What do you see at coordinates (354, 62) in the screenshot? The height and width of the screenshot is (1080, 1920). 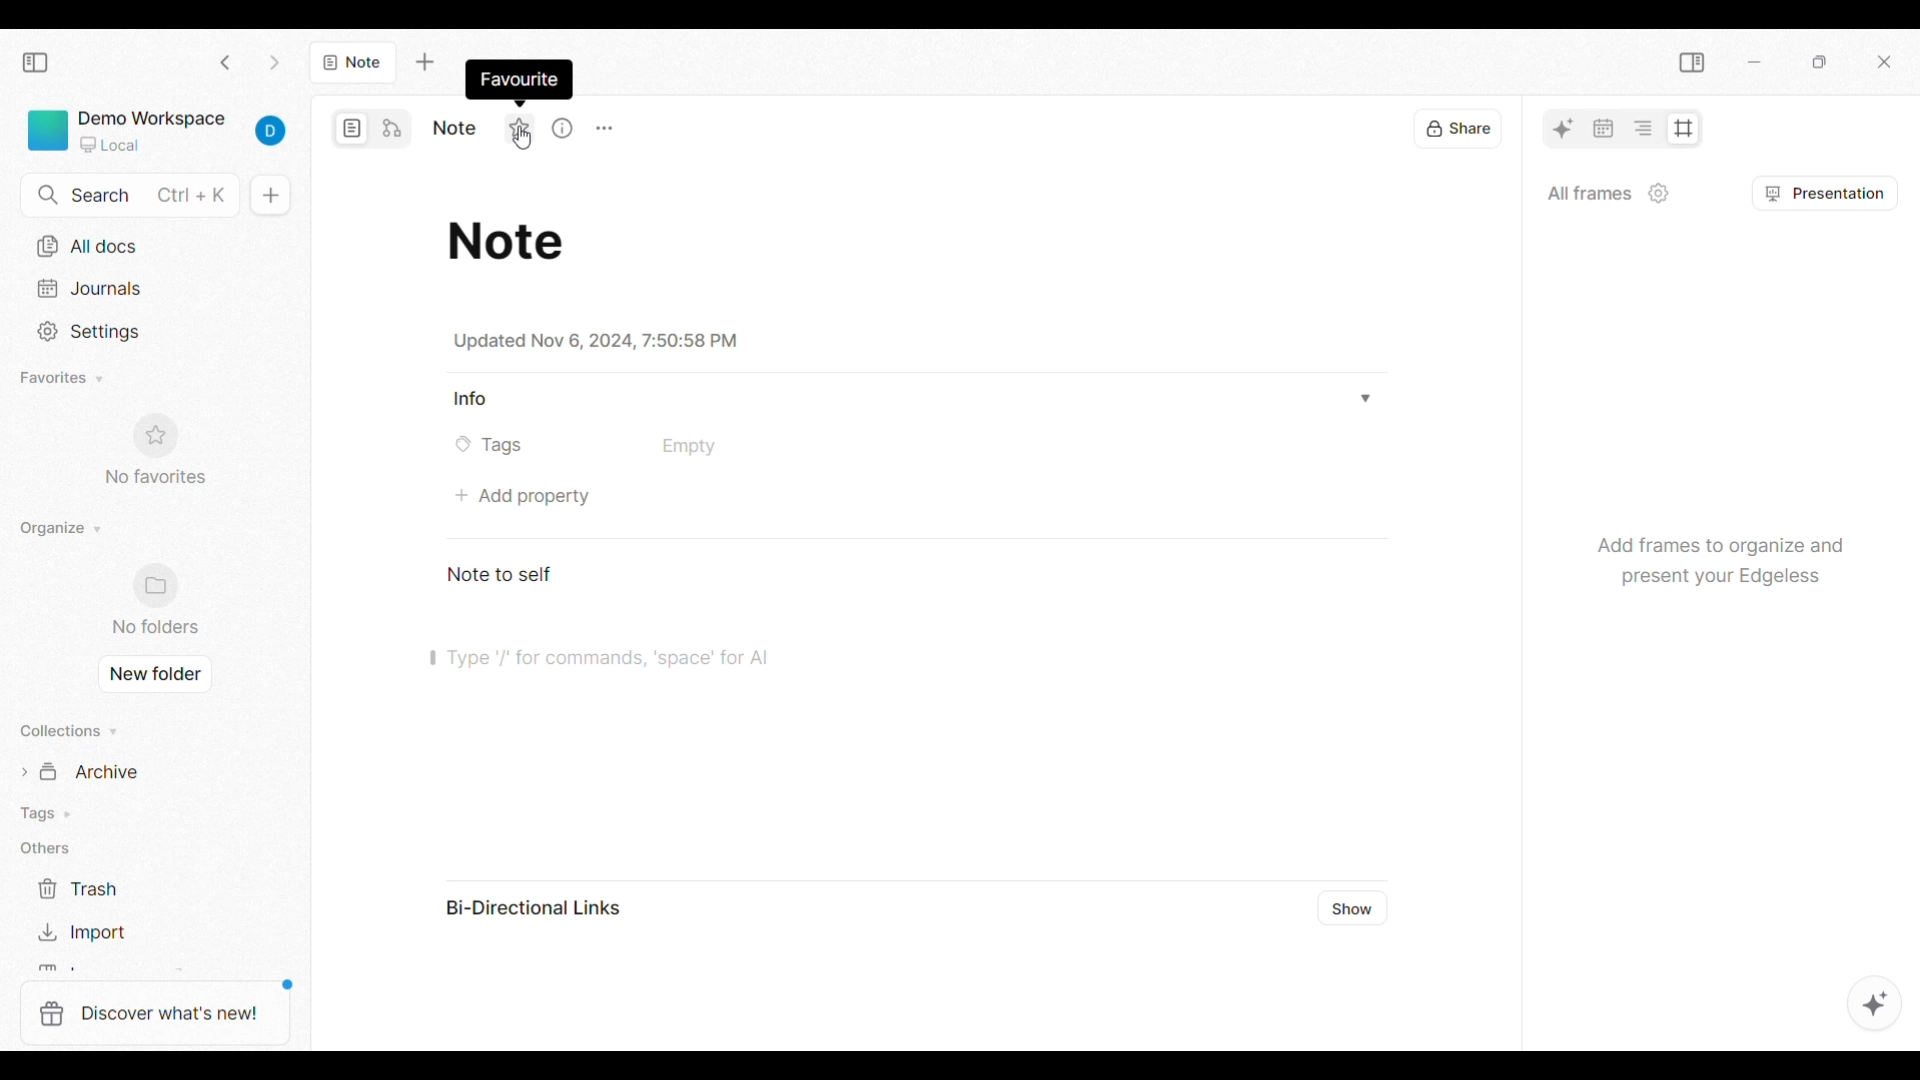 I see `Current tab` at bounding box center [354, 62].